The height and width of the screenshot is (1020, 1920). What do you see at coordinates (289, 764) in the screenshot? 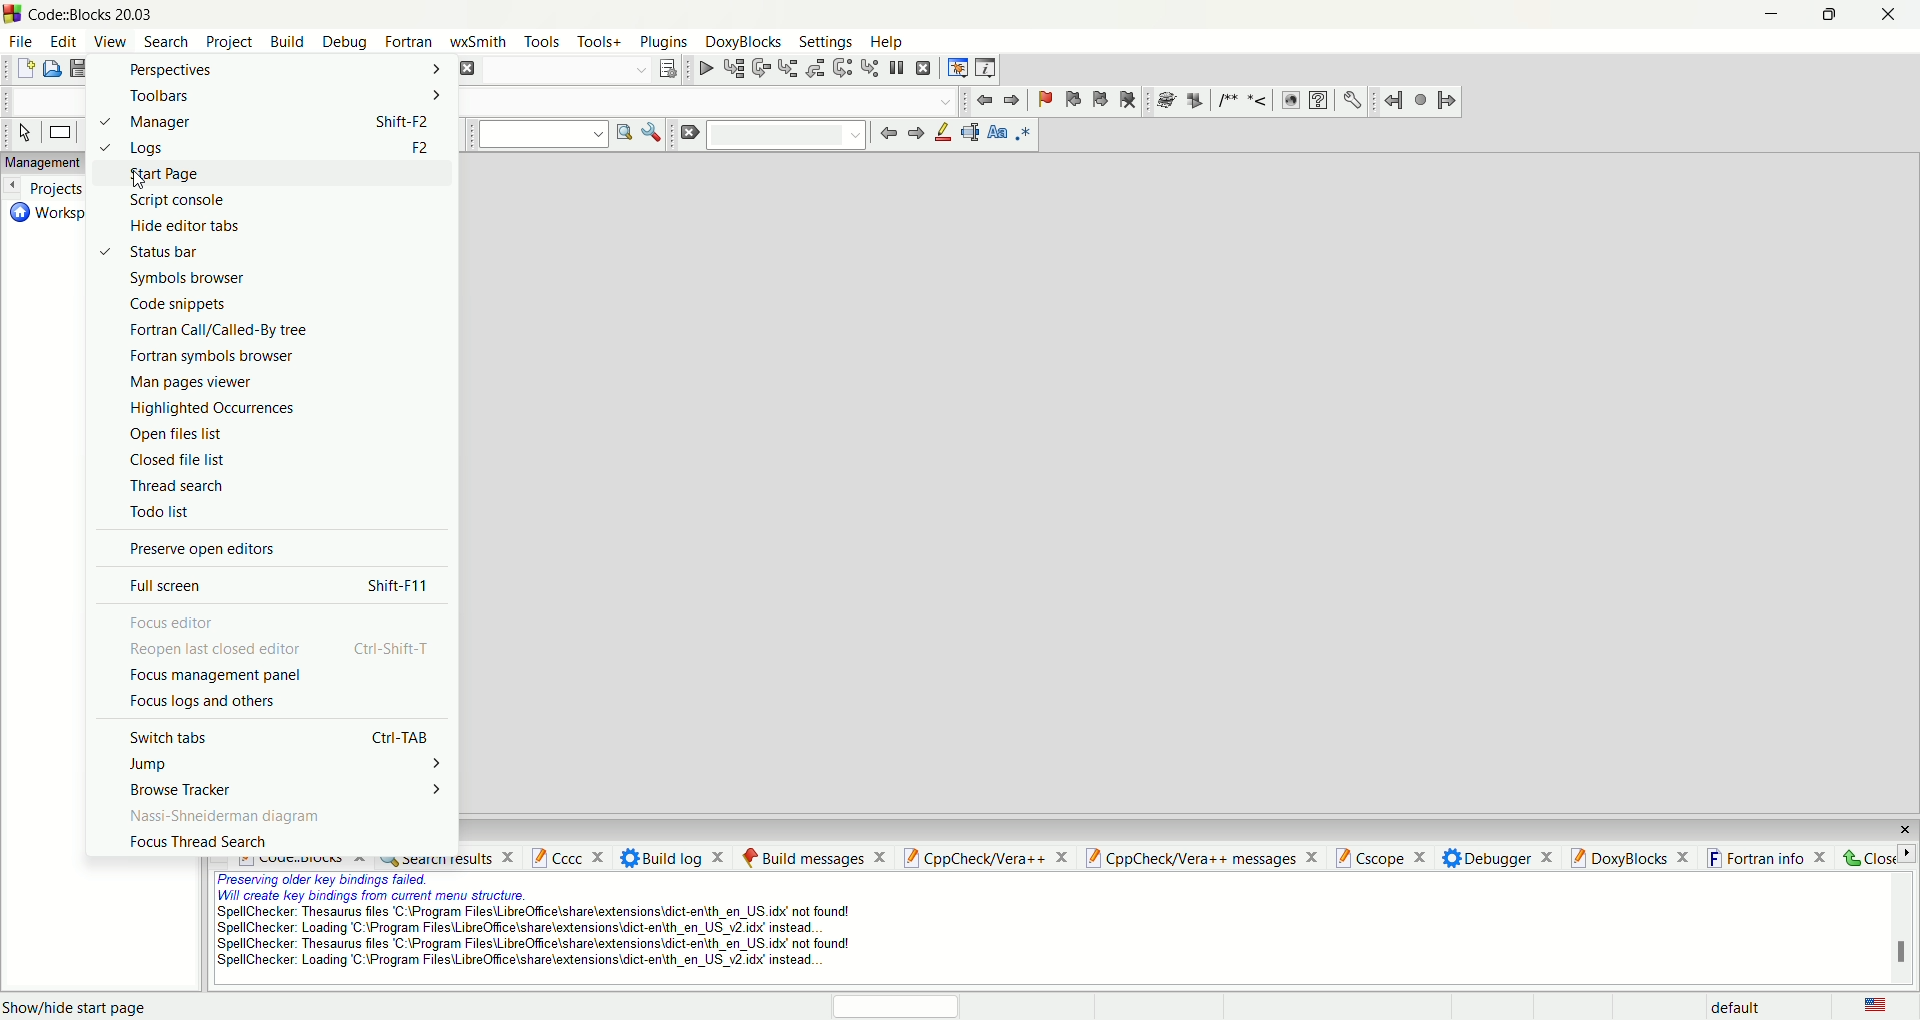
I see `jump` at bounding box center [289, 764].